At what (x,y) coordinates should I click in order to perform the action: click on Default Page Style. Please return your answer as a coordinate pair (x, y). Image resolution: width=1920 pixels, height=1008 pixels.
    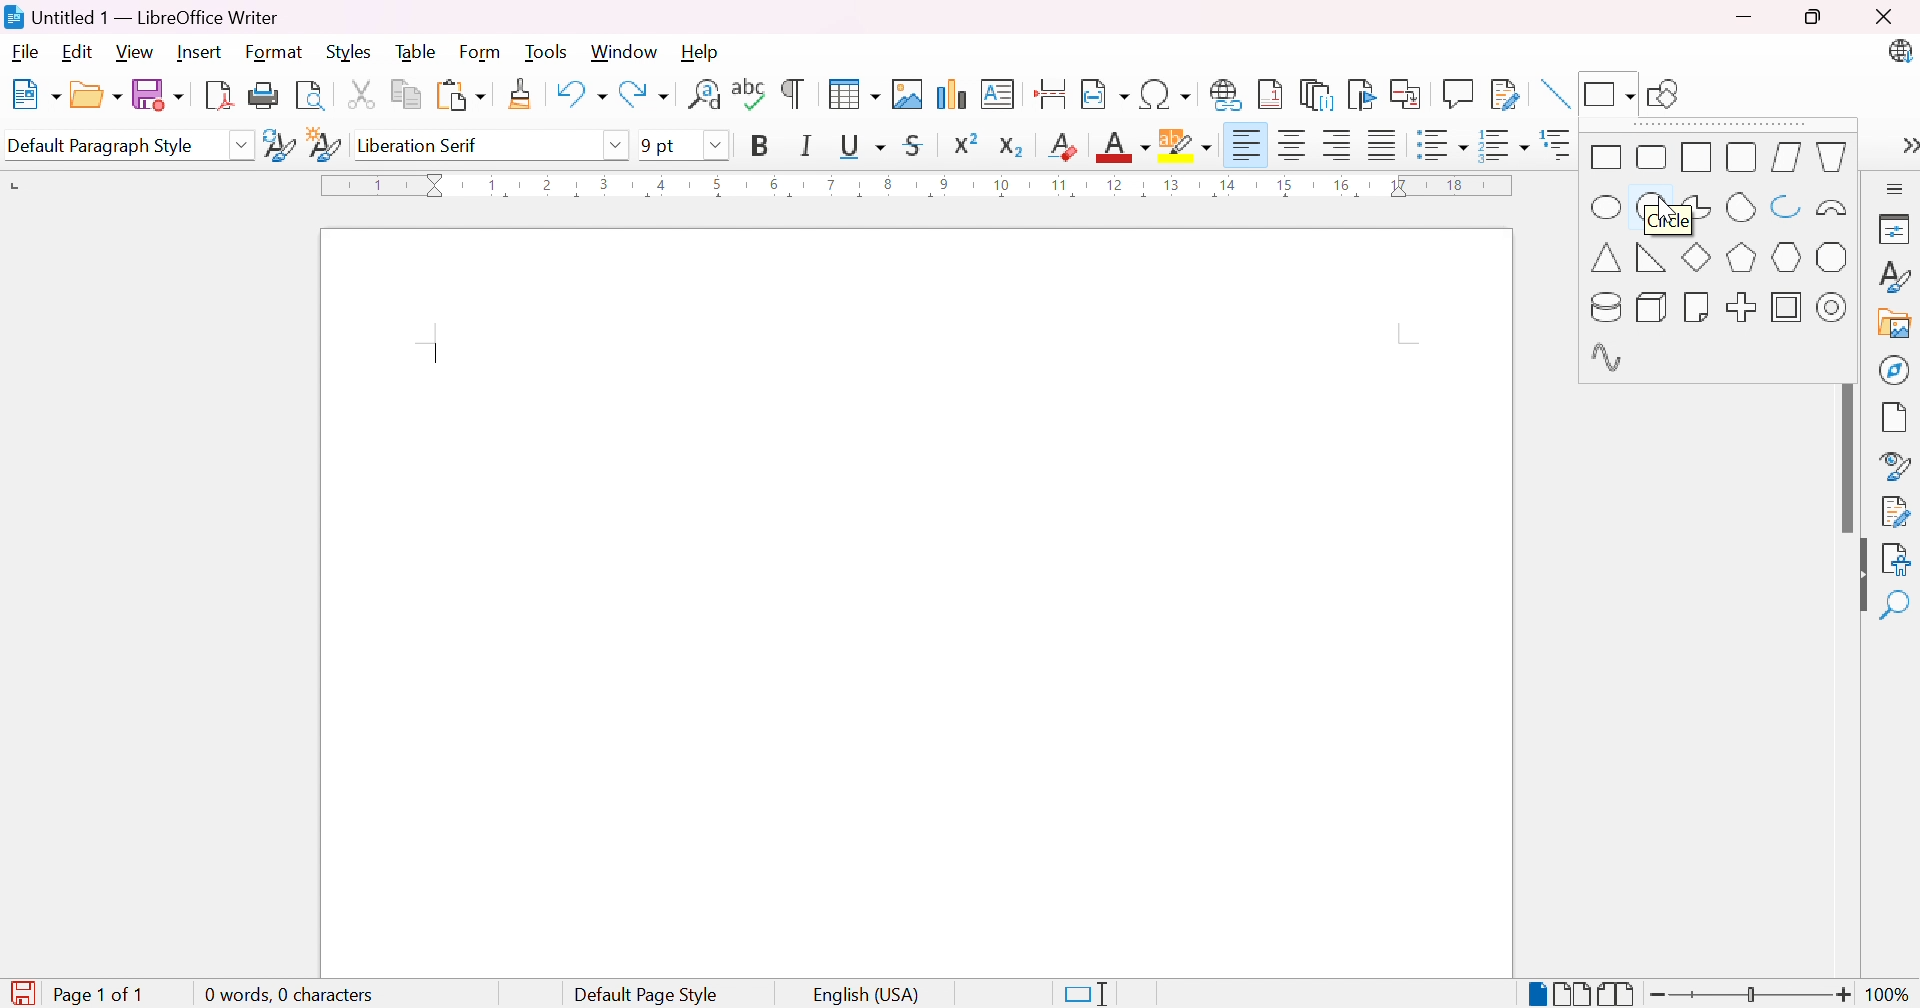
    Looking at the image, I should click on (646, 996).